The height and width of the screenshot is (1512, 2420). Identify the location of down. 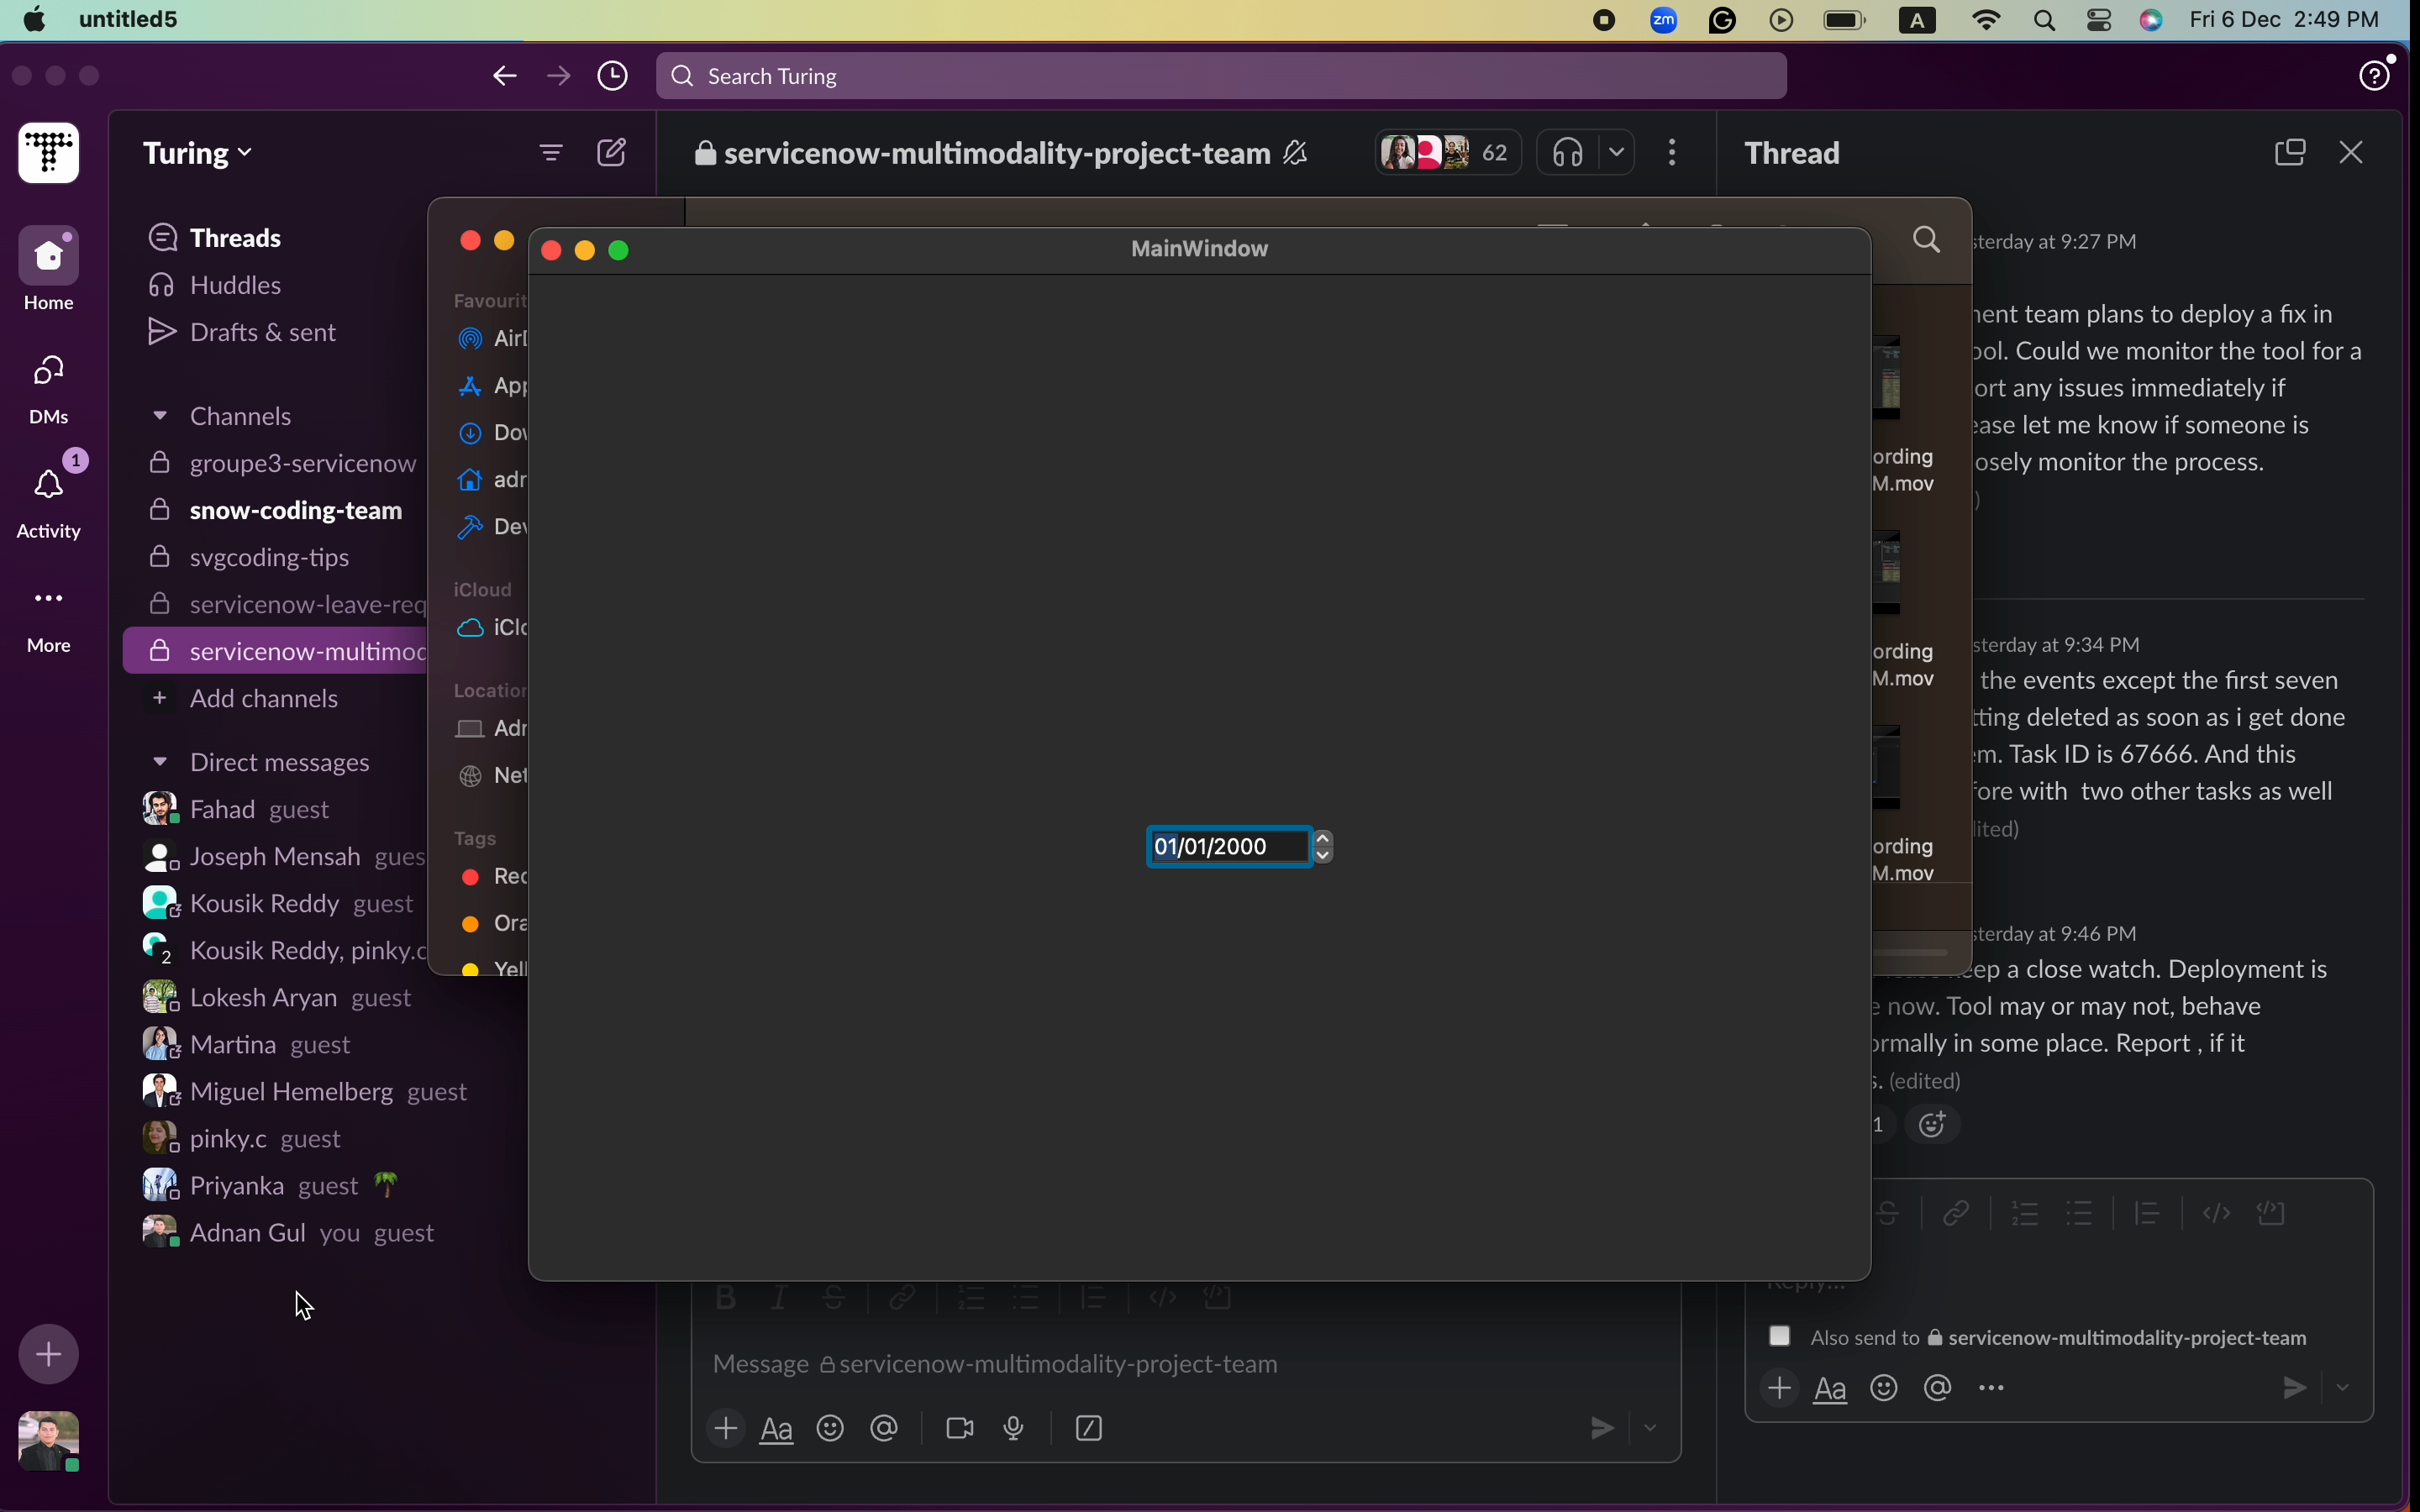
(2342, 1384).